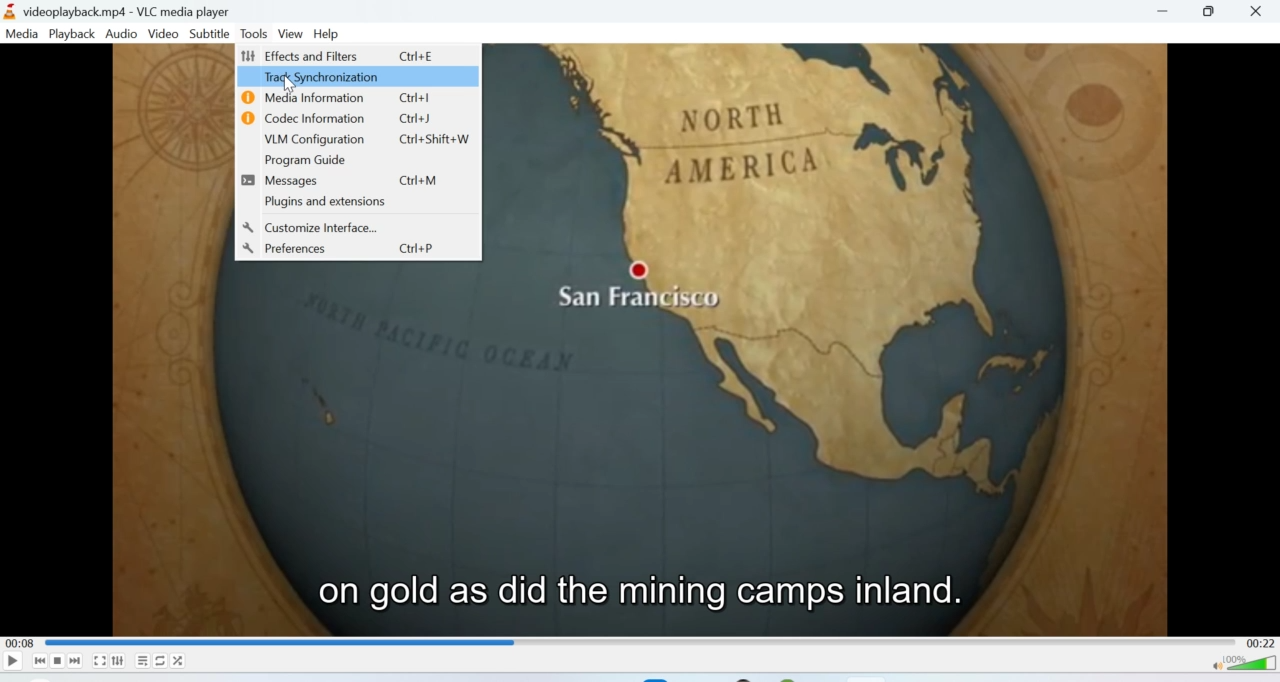  Describe the element at coordinates (141, 661) in the screenshot. I see `Playlist` at that location.